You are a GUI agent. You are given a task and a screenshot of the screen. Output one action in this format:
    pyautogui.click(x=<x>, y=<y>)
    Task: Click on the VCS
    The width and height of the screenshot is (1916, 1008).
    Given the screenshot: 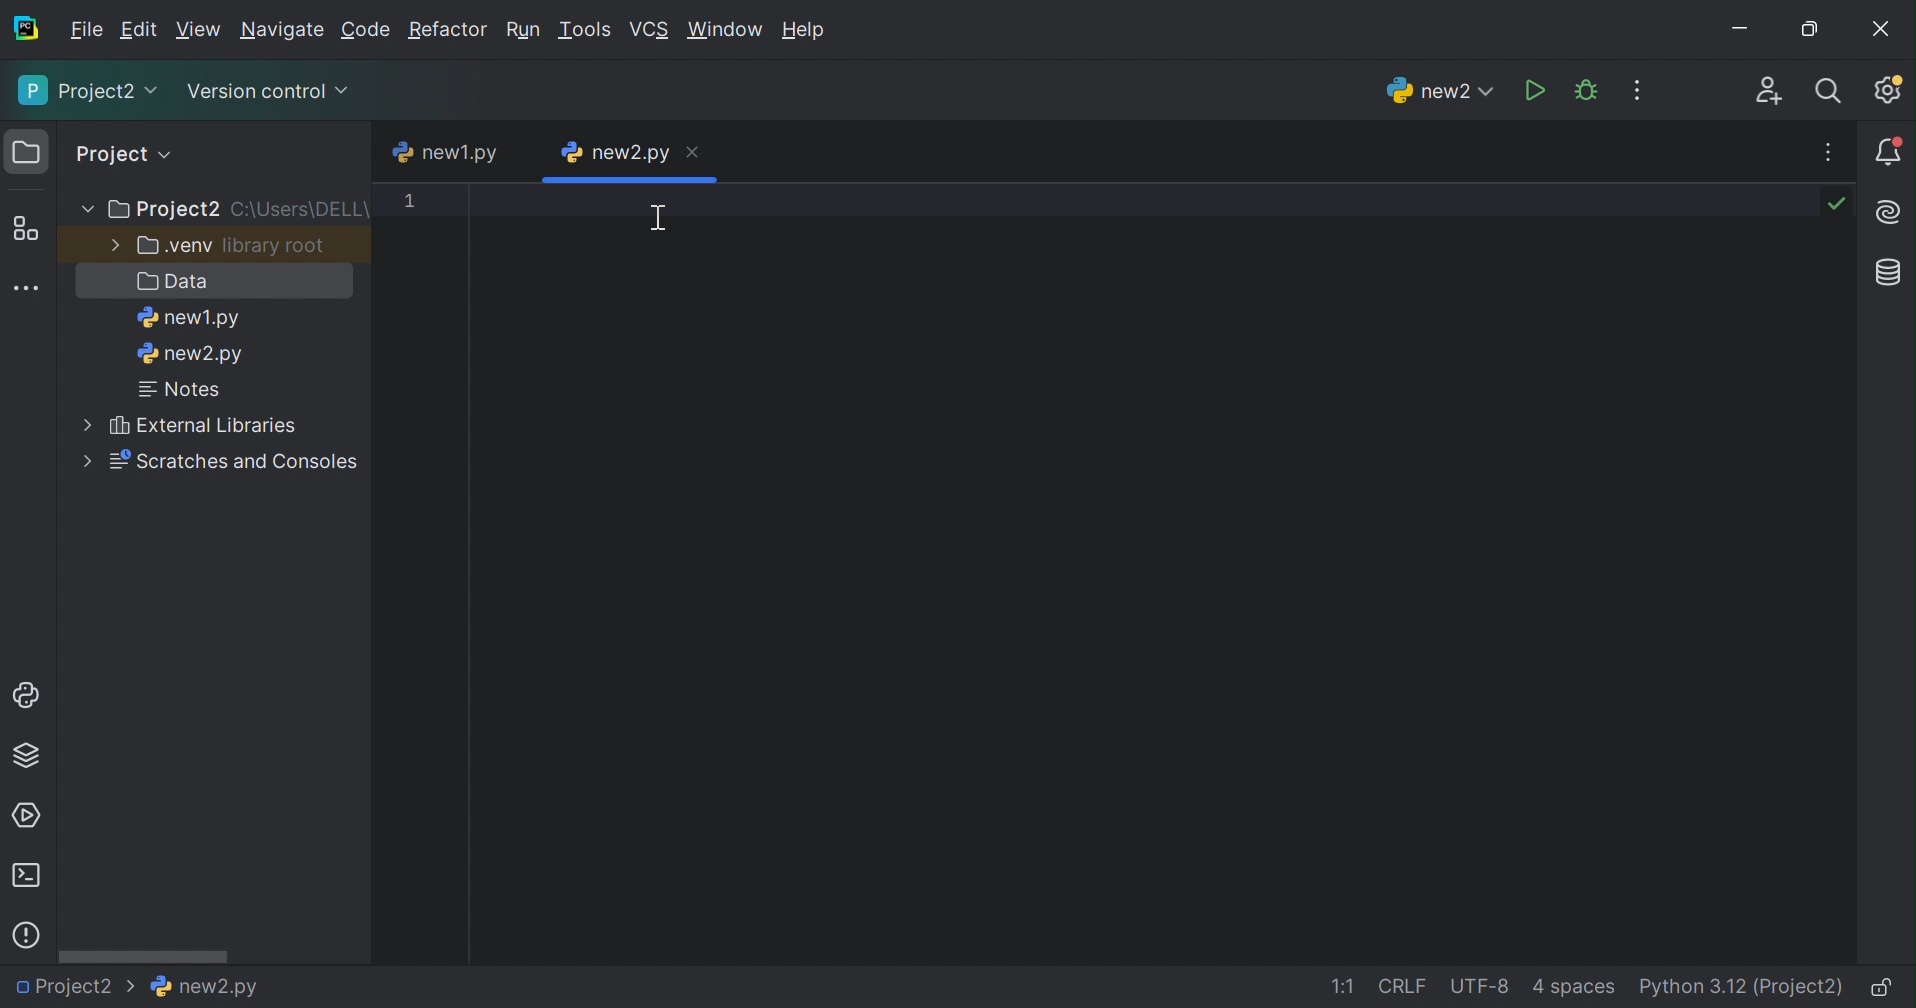 What is the action you would take?
    pyautogui.click(x=652, y=28)
    